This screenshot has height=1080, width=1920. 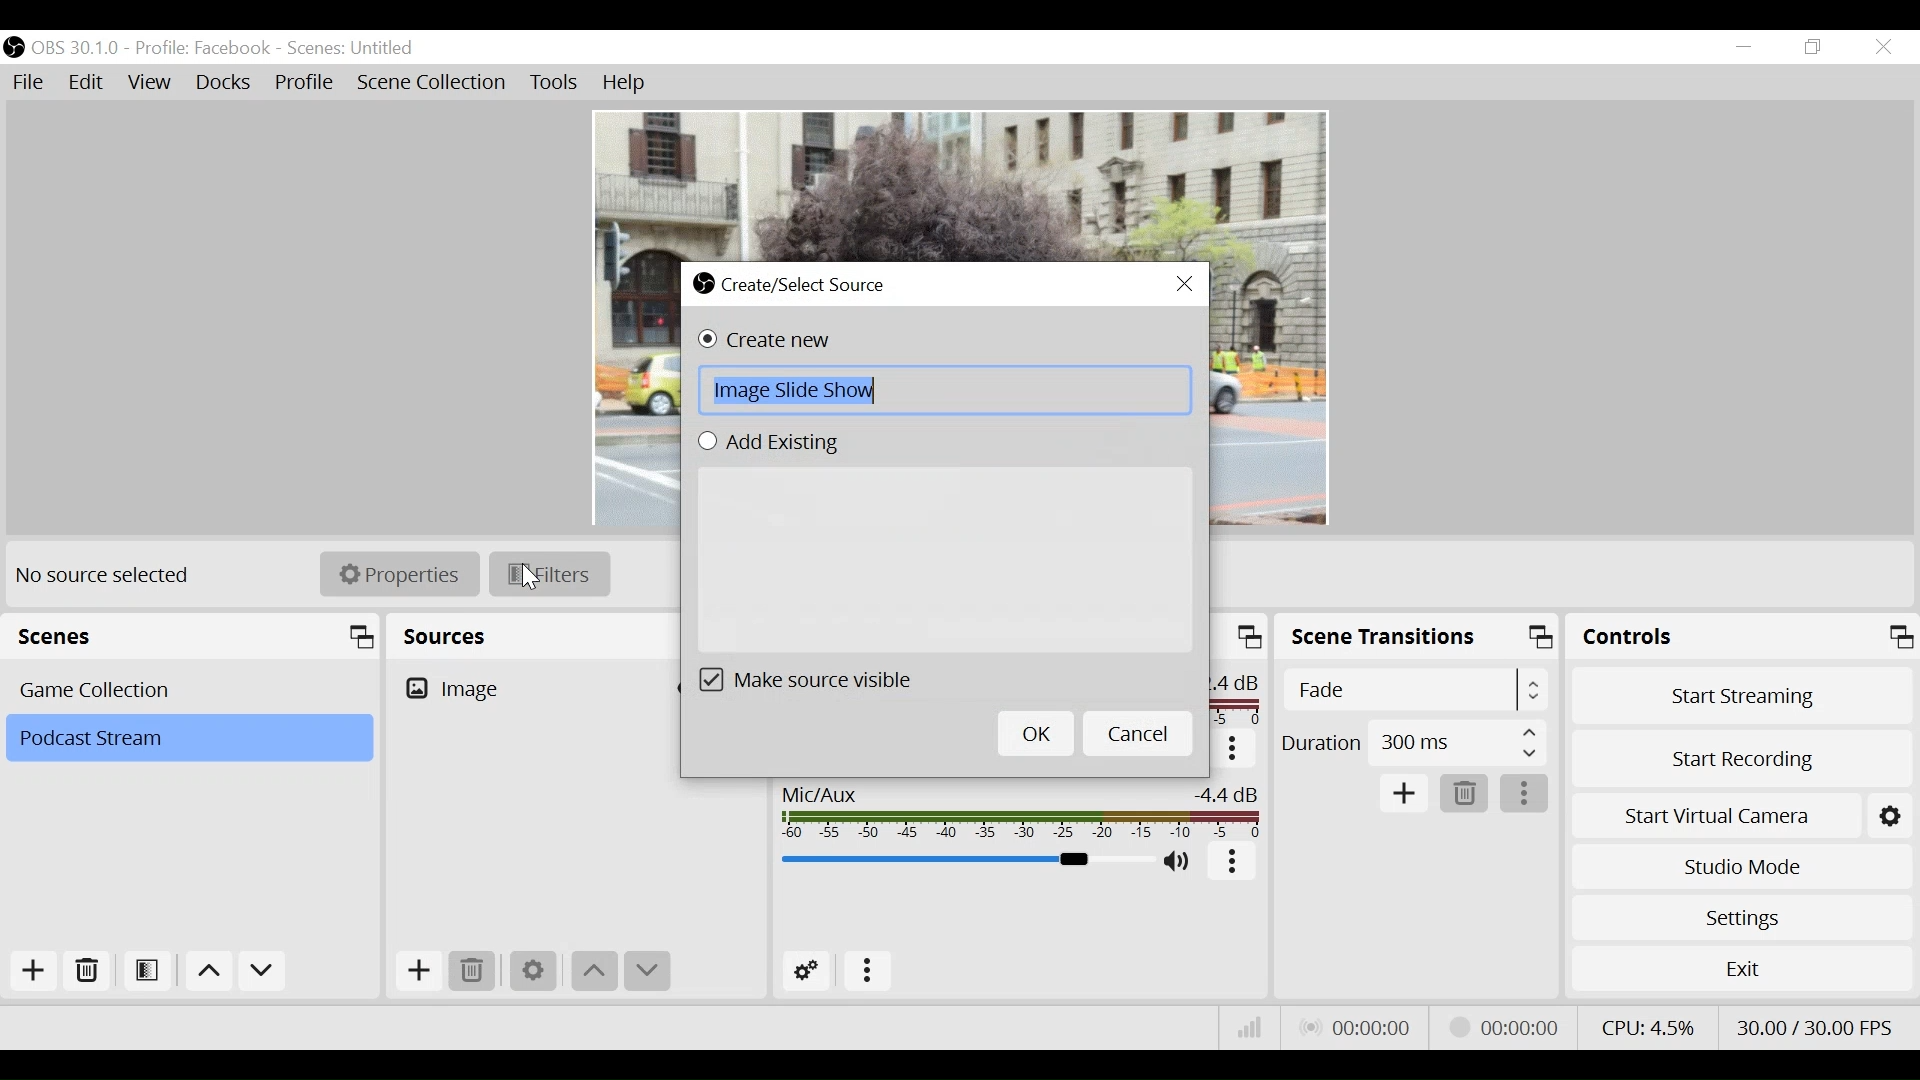 I want to click on Filters, so click(x=549, y=573).